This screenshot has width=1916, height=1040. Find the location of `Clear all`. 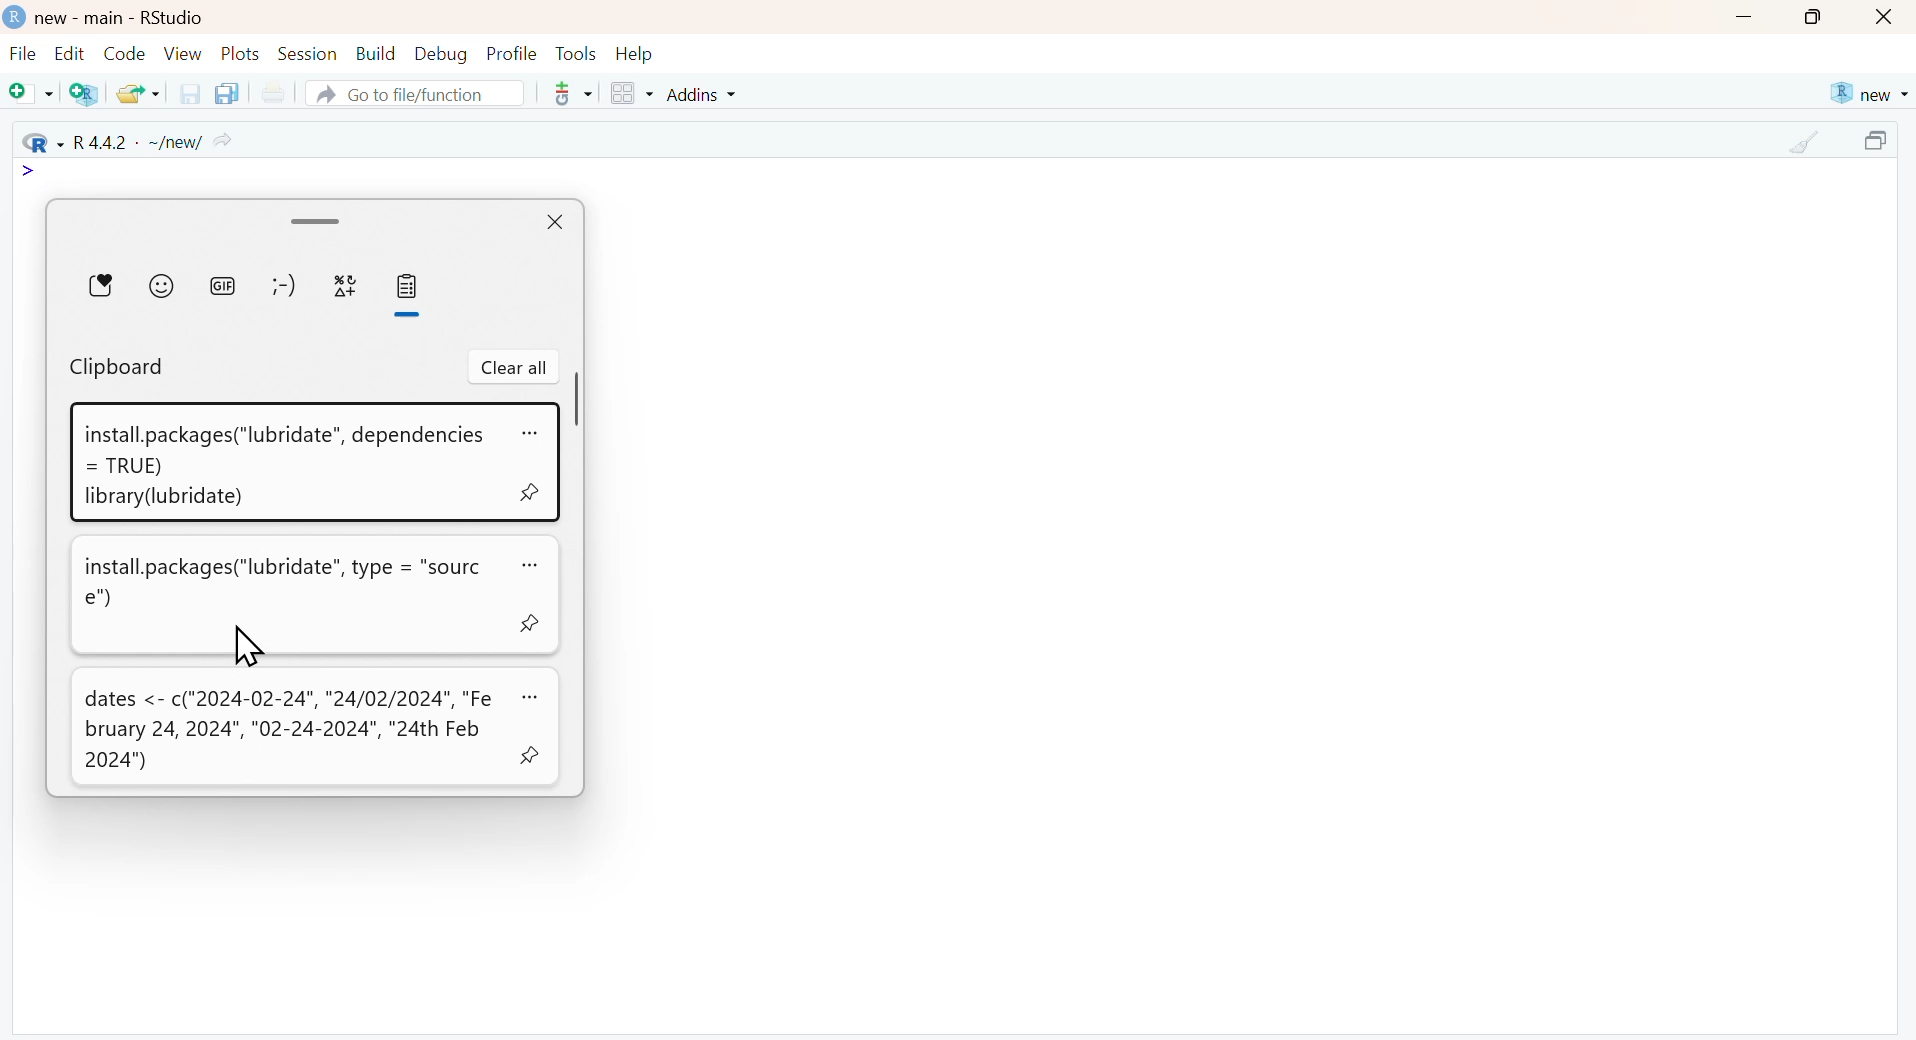

Clear all is located at coordinates (514, 368).